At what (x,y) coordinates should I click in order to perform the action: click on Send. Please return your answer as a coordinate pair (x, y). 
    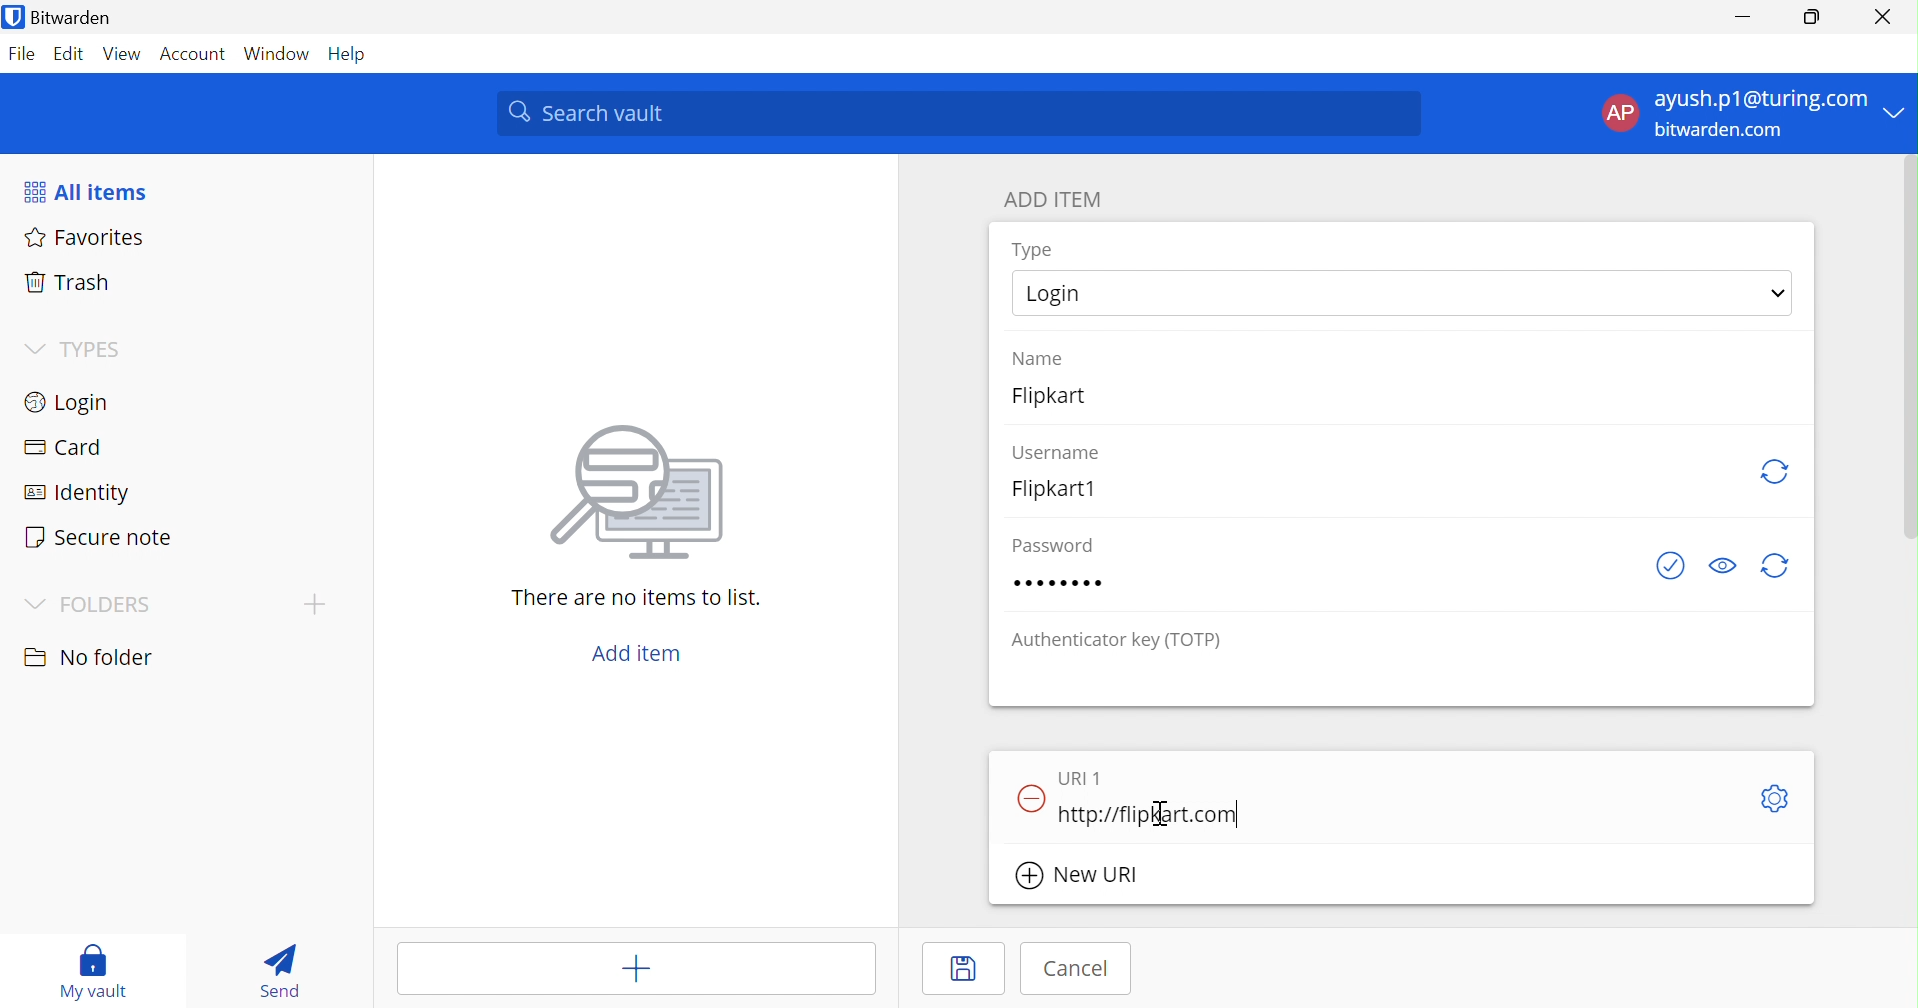
    Looking at the image, I should click on (278, 971).